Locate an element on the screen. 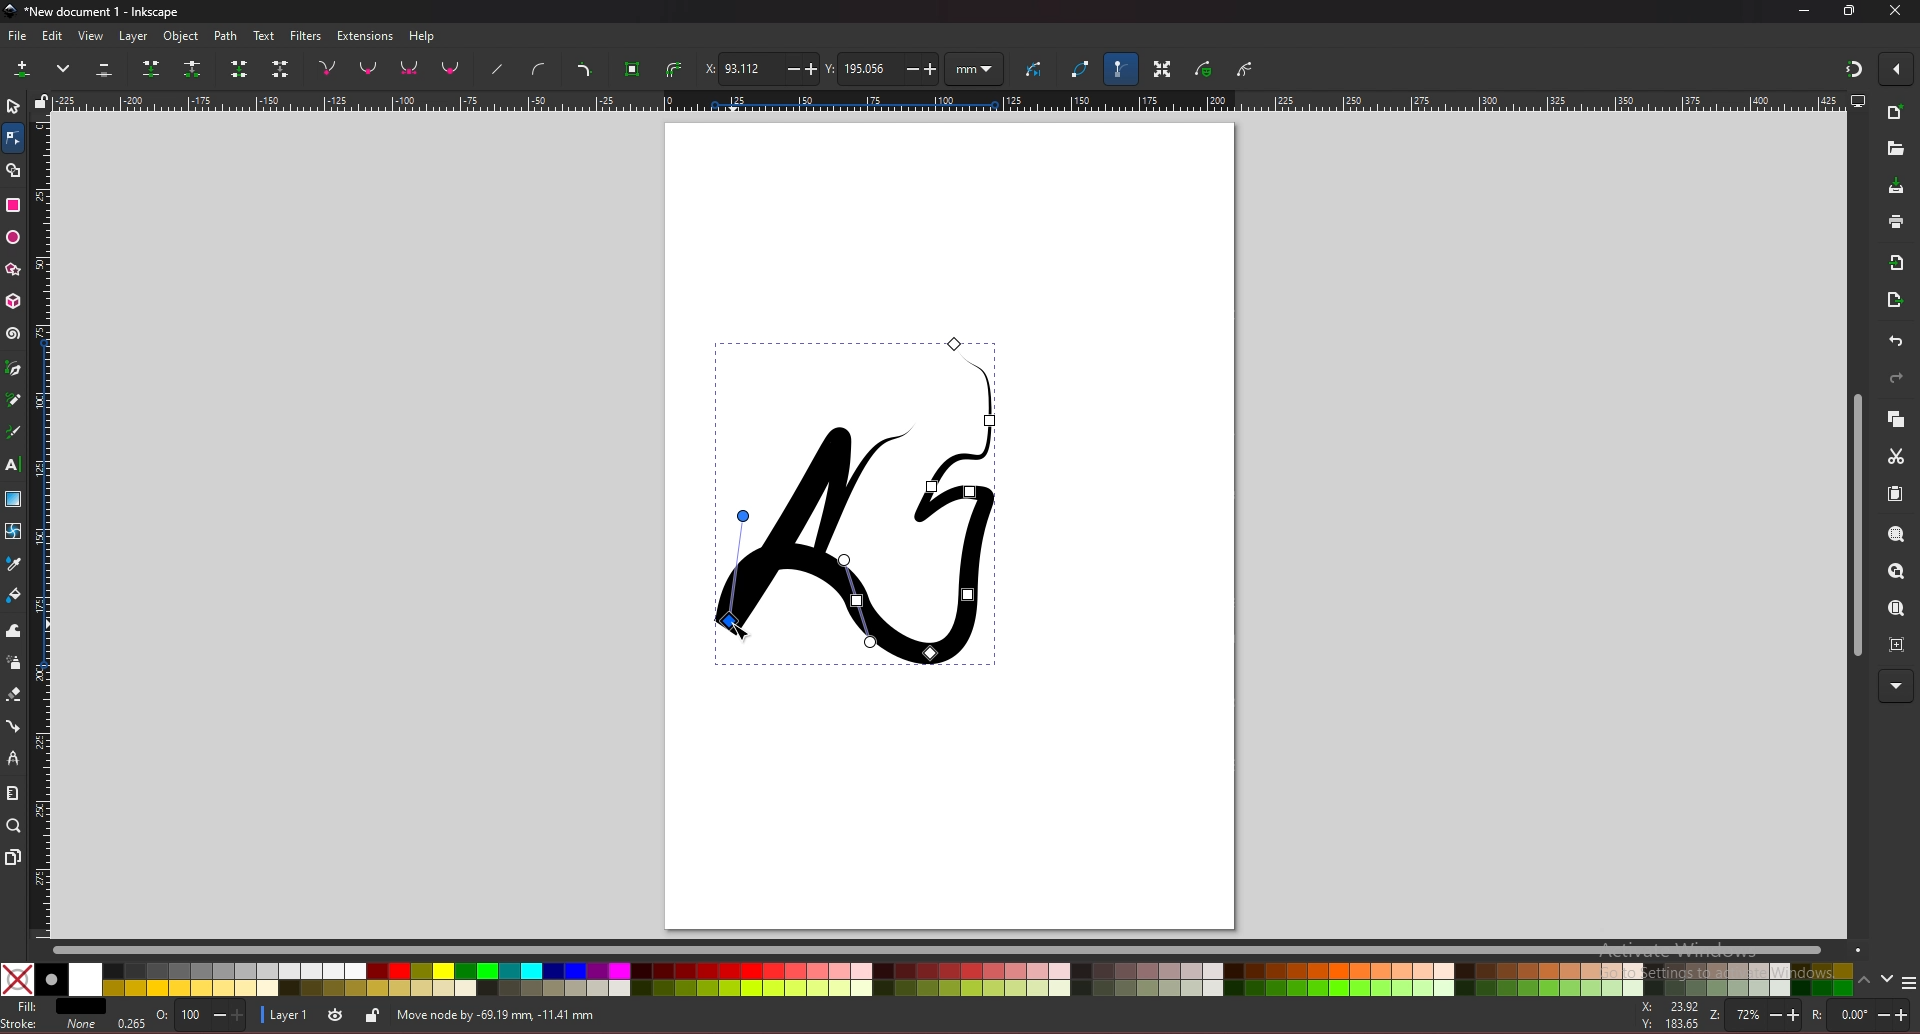 The width and height of the screenshot is (1920, 1034). zoom drawing is located at coordinates (1896, 573).